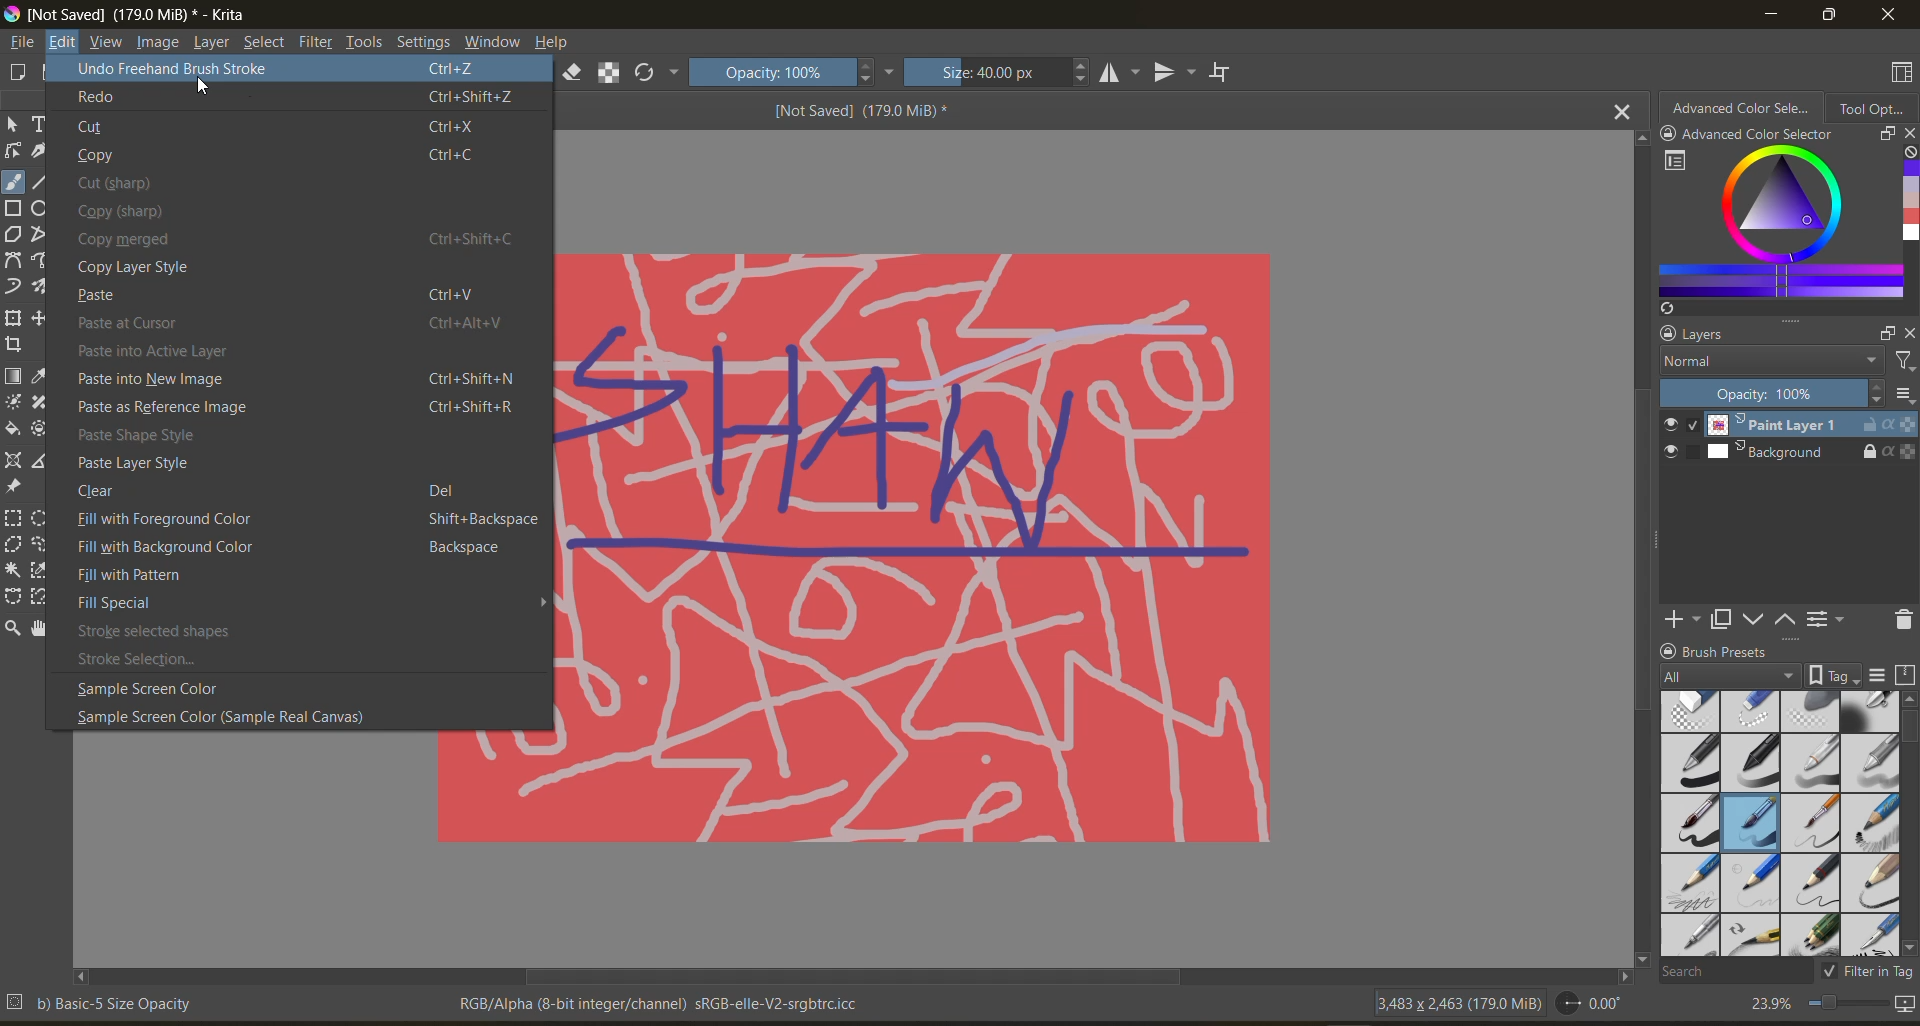 Image resolution: width=1920 pixels, height=1026 pixels. I want to click on add, so click(1679, 619).